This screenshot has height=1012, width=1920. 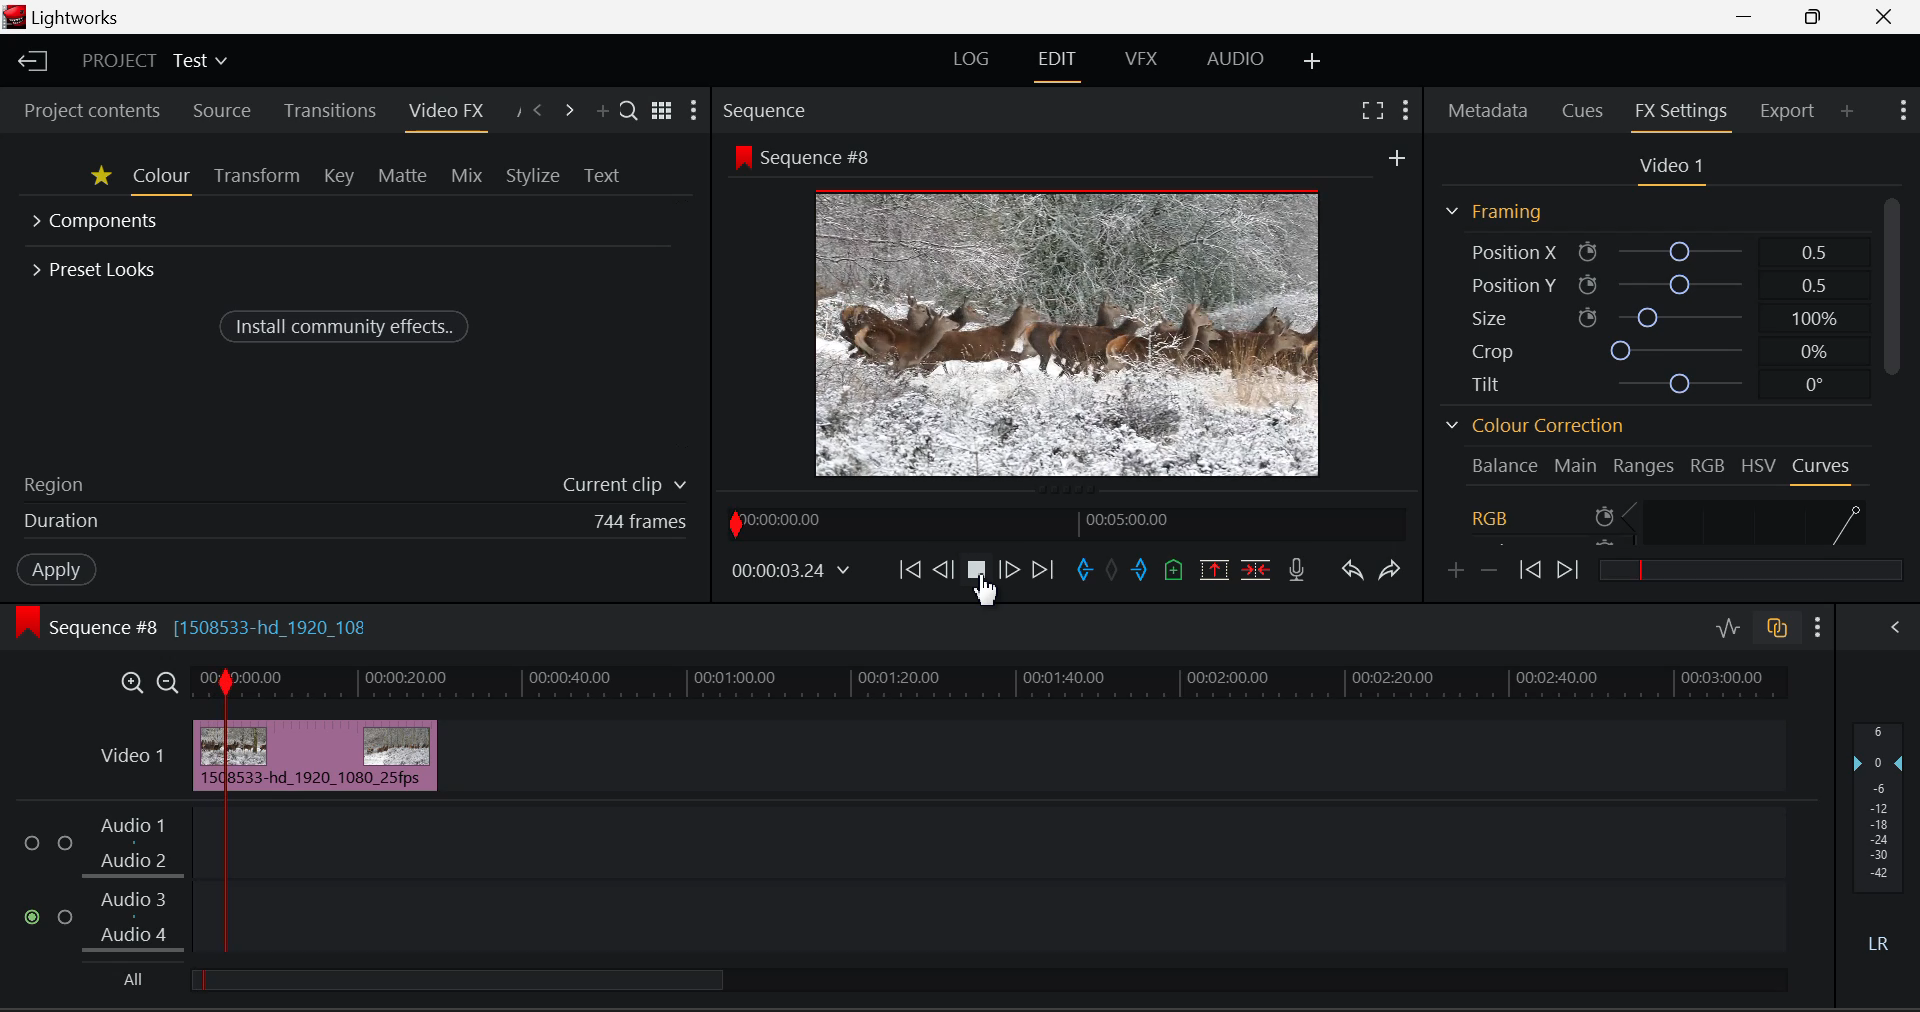 I want to click on Minimize, so click(x=1814, y=17).